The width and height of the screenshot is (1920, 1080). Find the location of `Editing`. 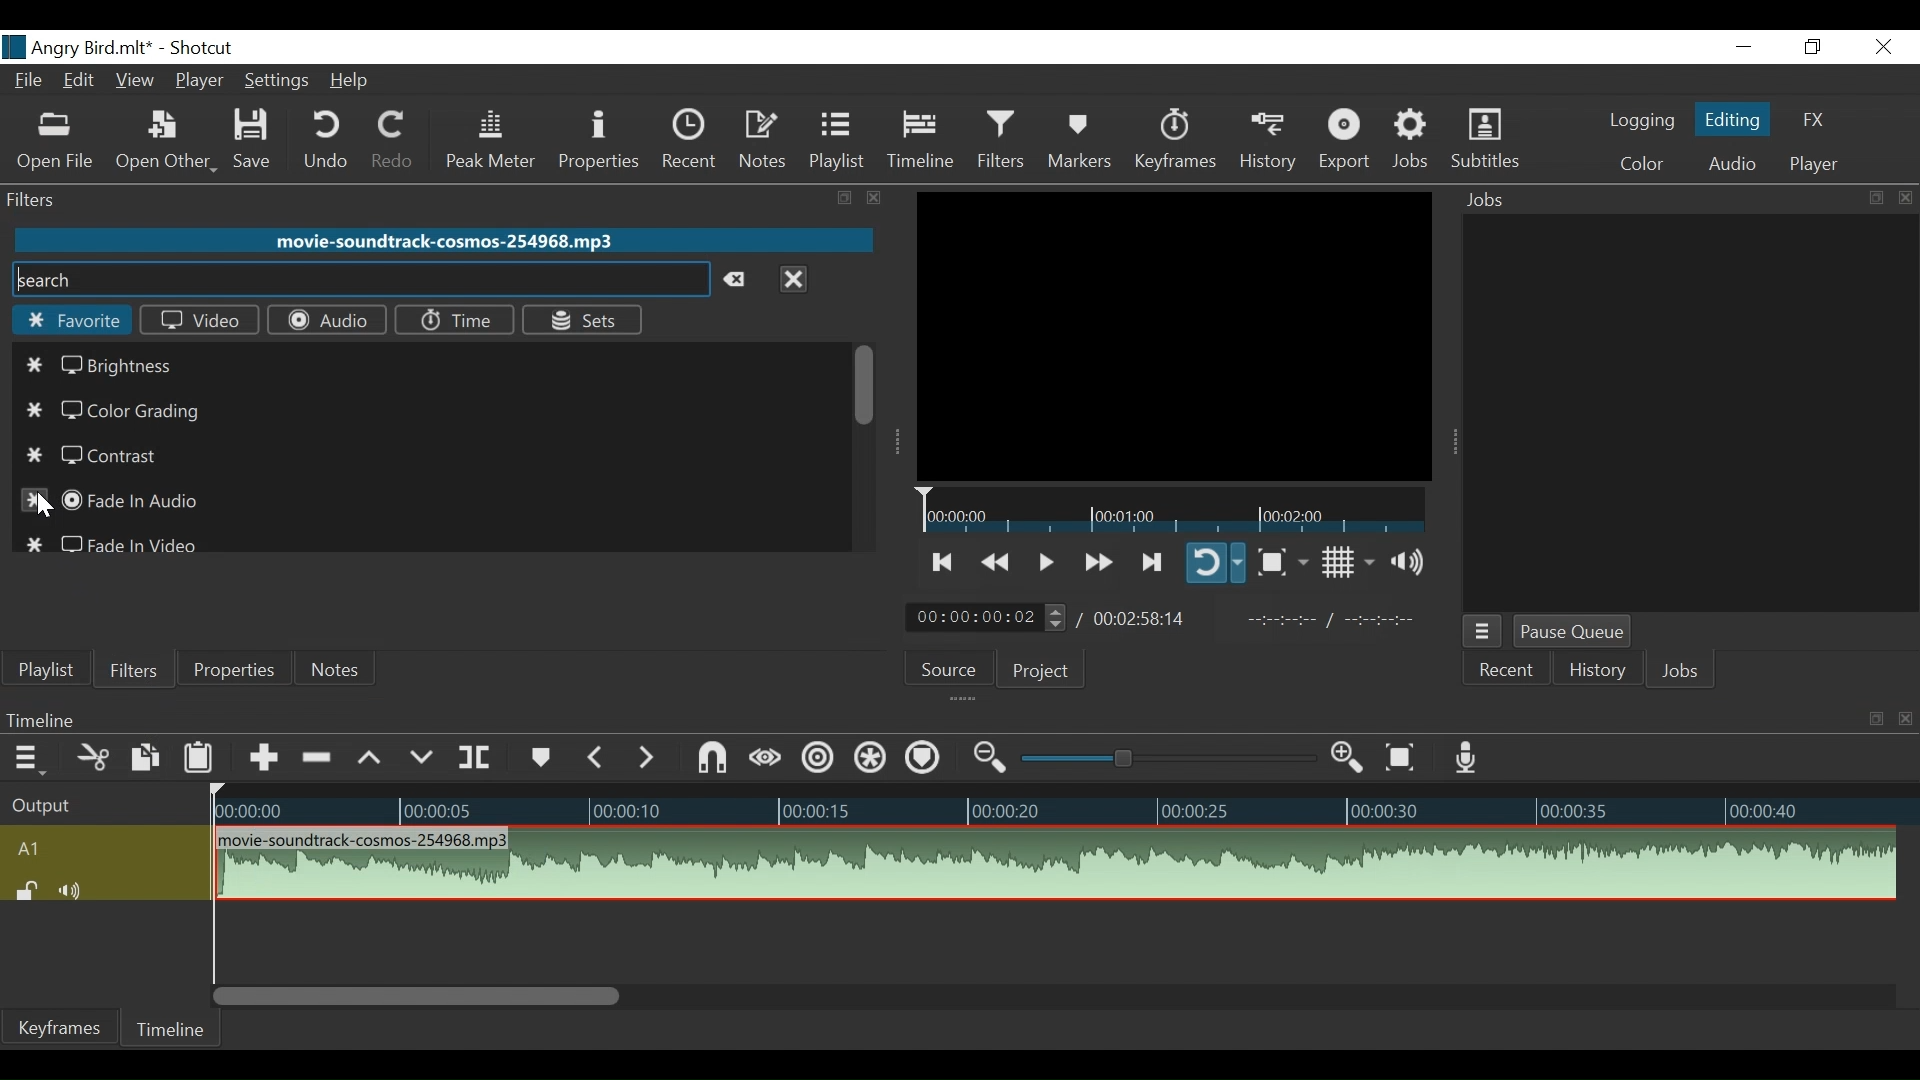

Editing is located at coordinates (1733, 116).